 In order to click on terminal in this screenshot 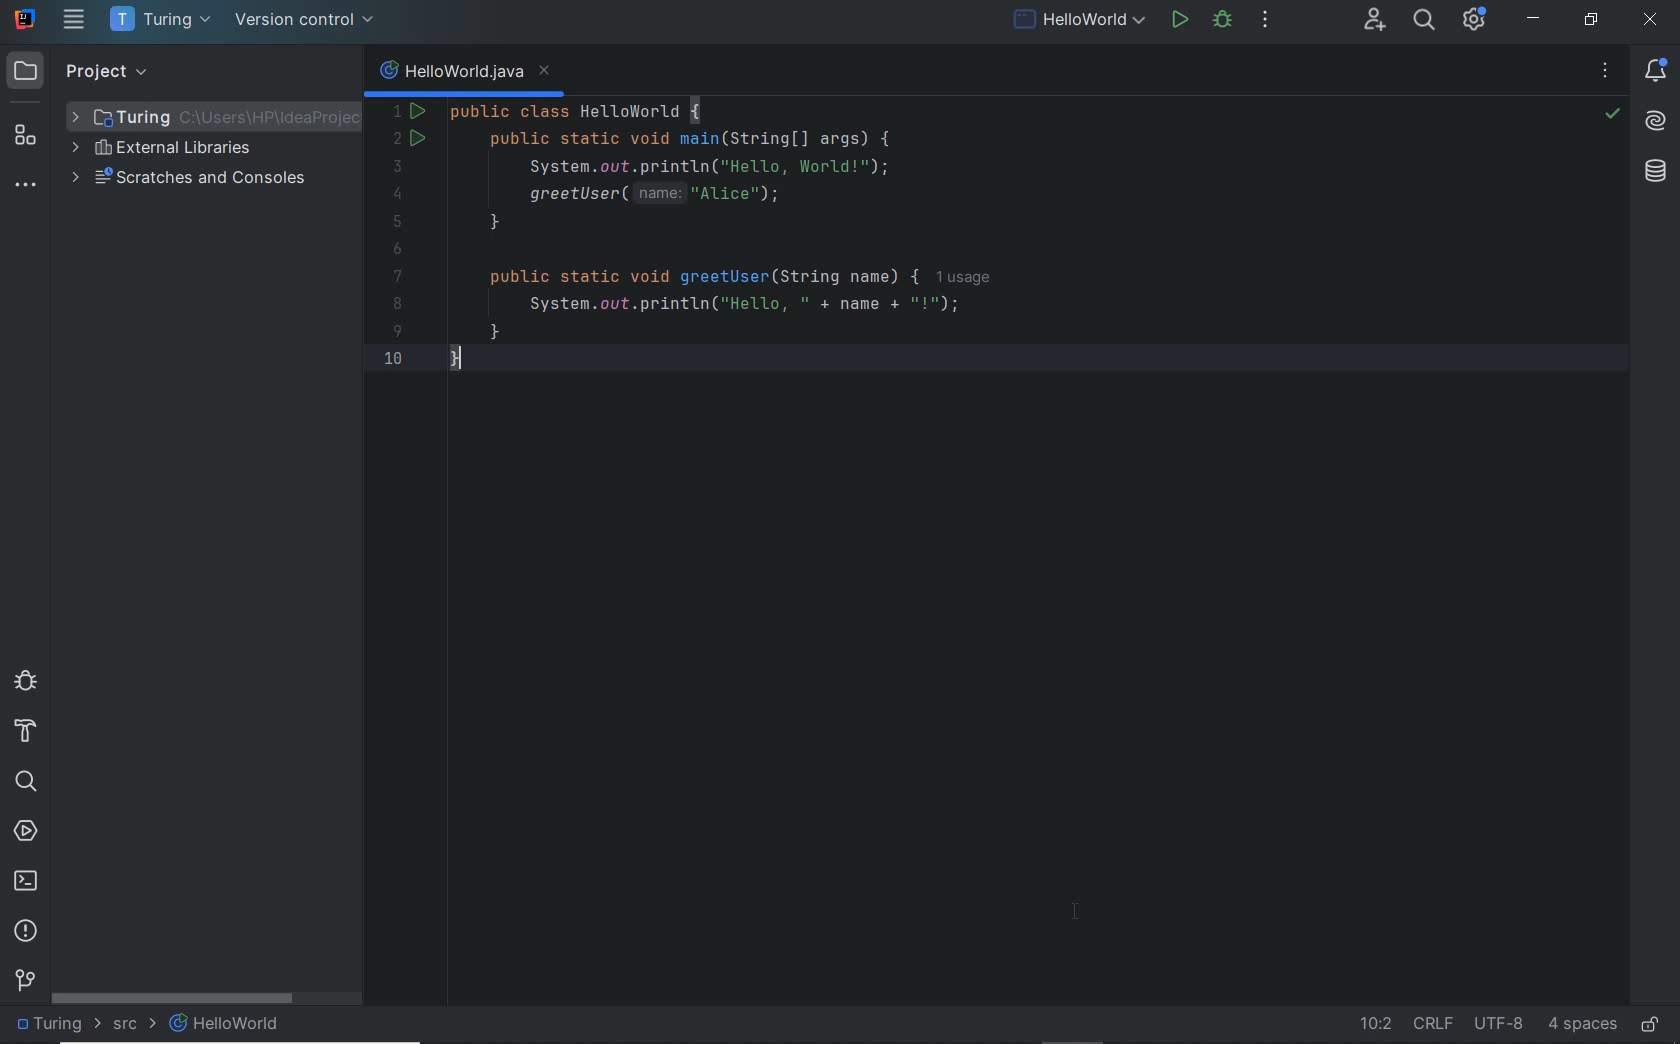, I will do `click(26, 880)`.